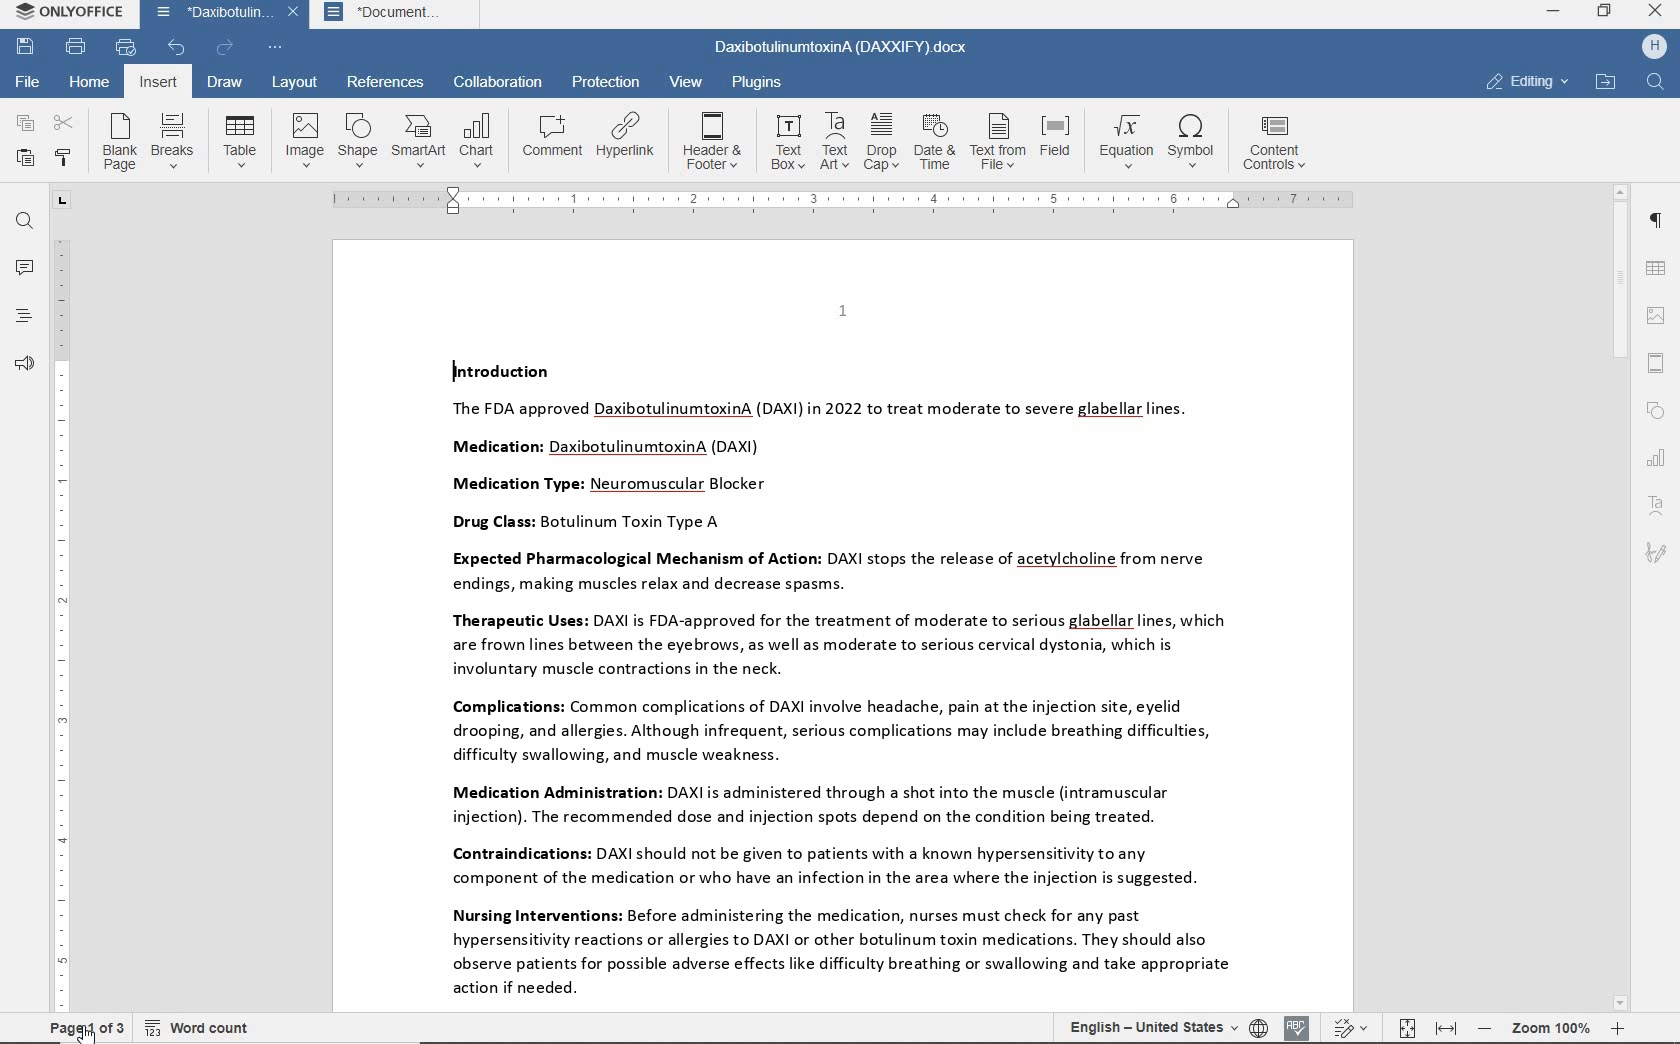 The height and width of the screenshot is (1044, 1680). I want to click on blank page, so click(118, 142).